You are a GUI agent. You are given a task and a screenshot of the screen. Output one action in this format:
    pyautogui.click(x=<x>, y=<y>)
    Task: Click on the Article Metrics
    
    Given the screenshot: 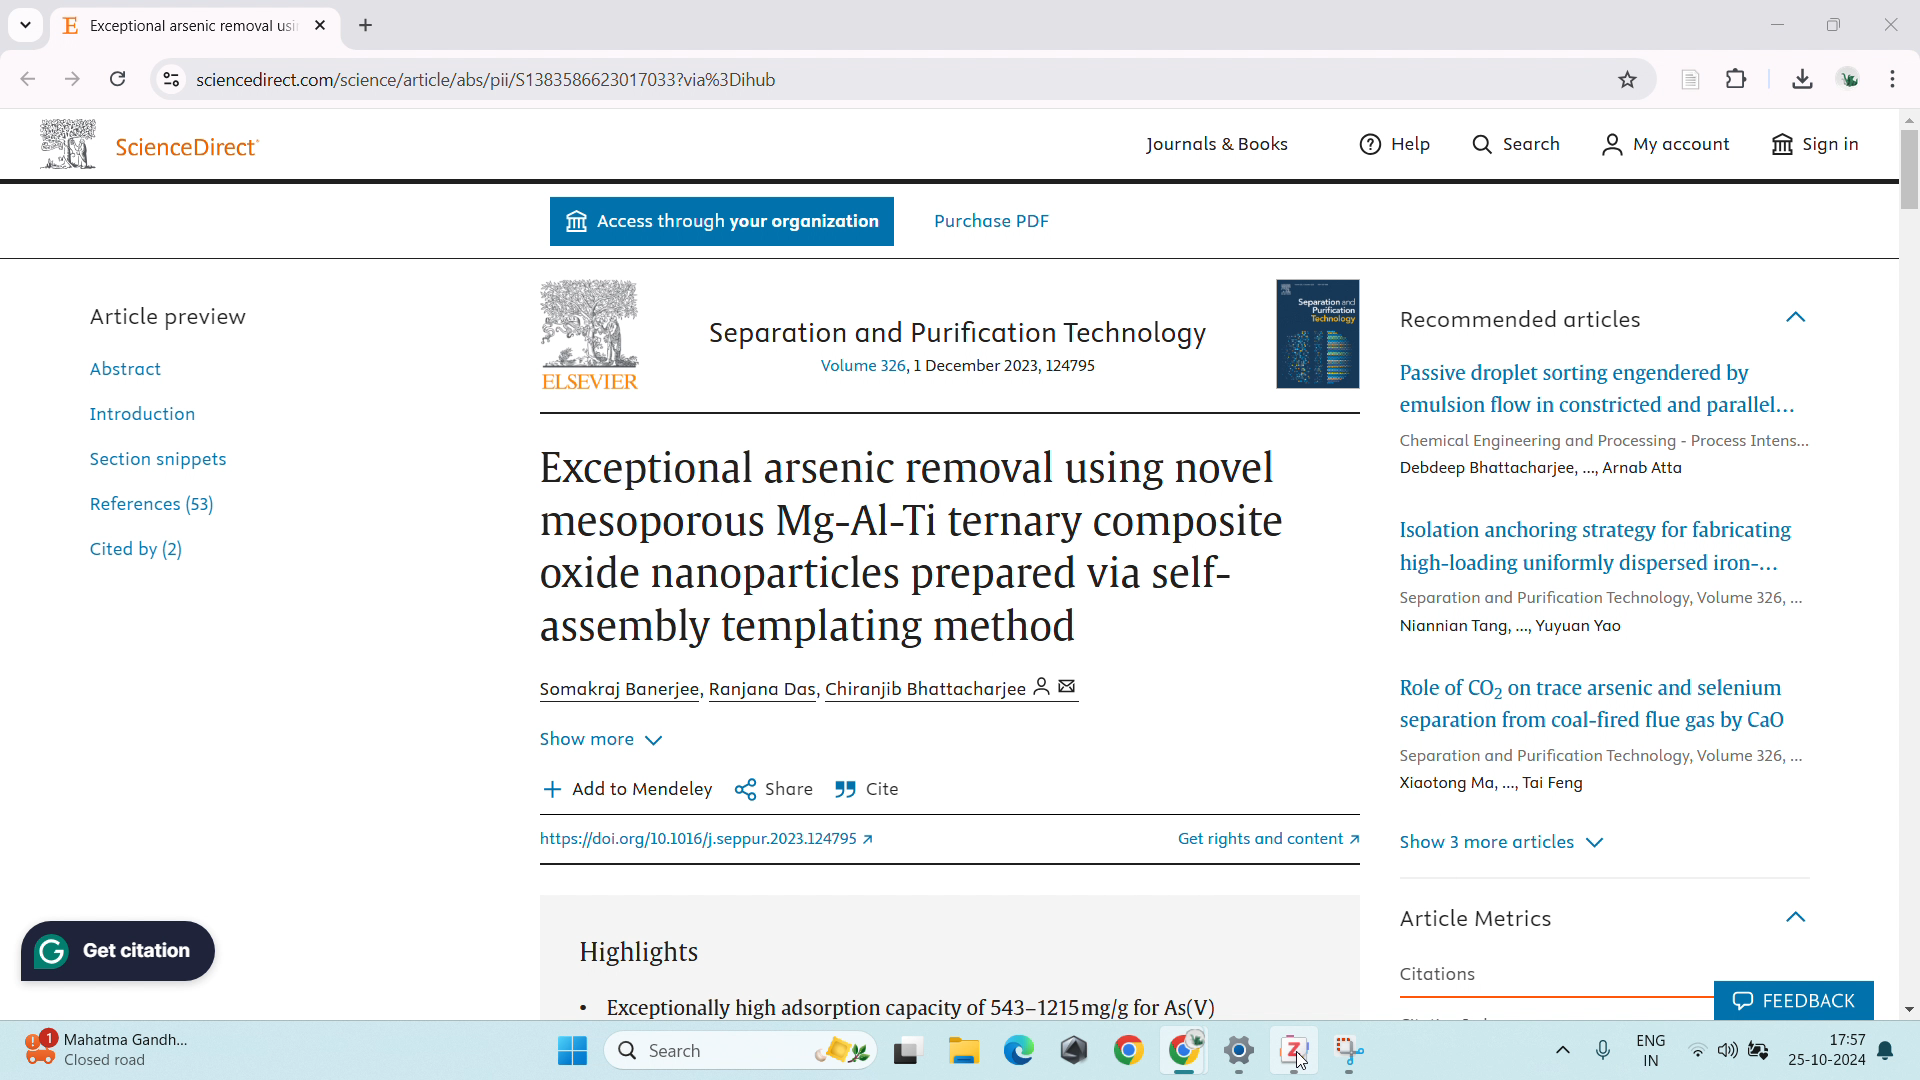 What is the action you would take?
    pyautogui.click(x=1483, y=916)
    